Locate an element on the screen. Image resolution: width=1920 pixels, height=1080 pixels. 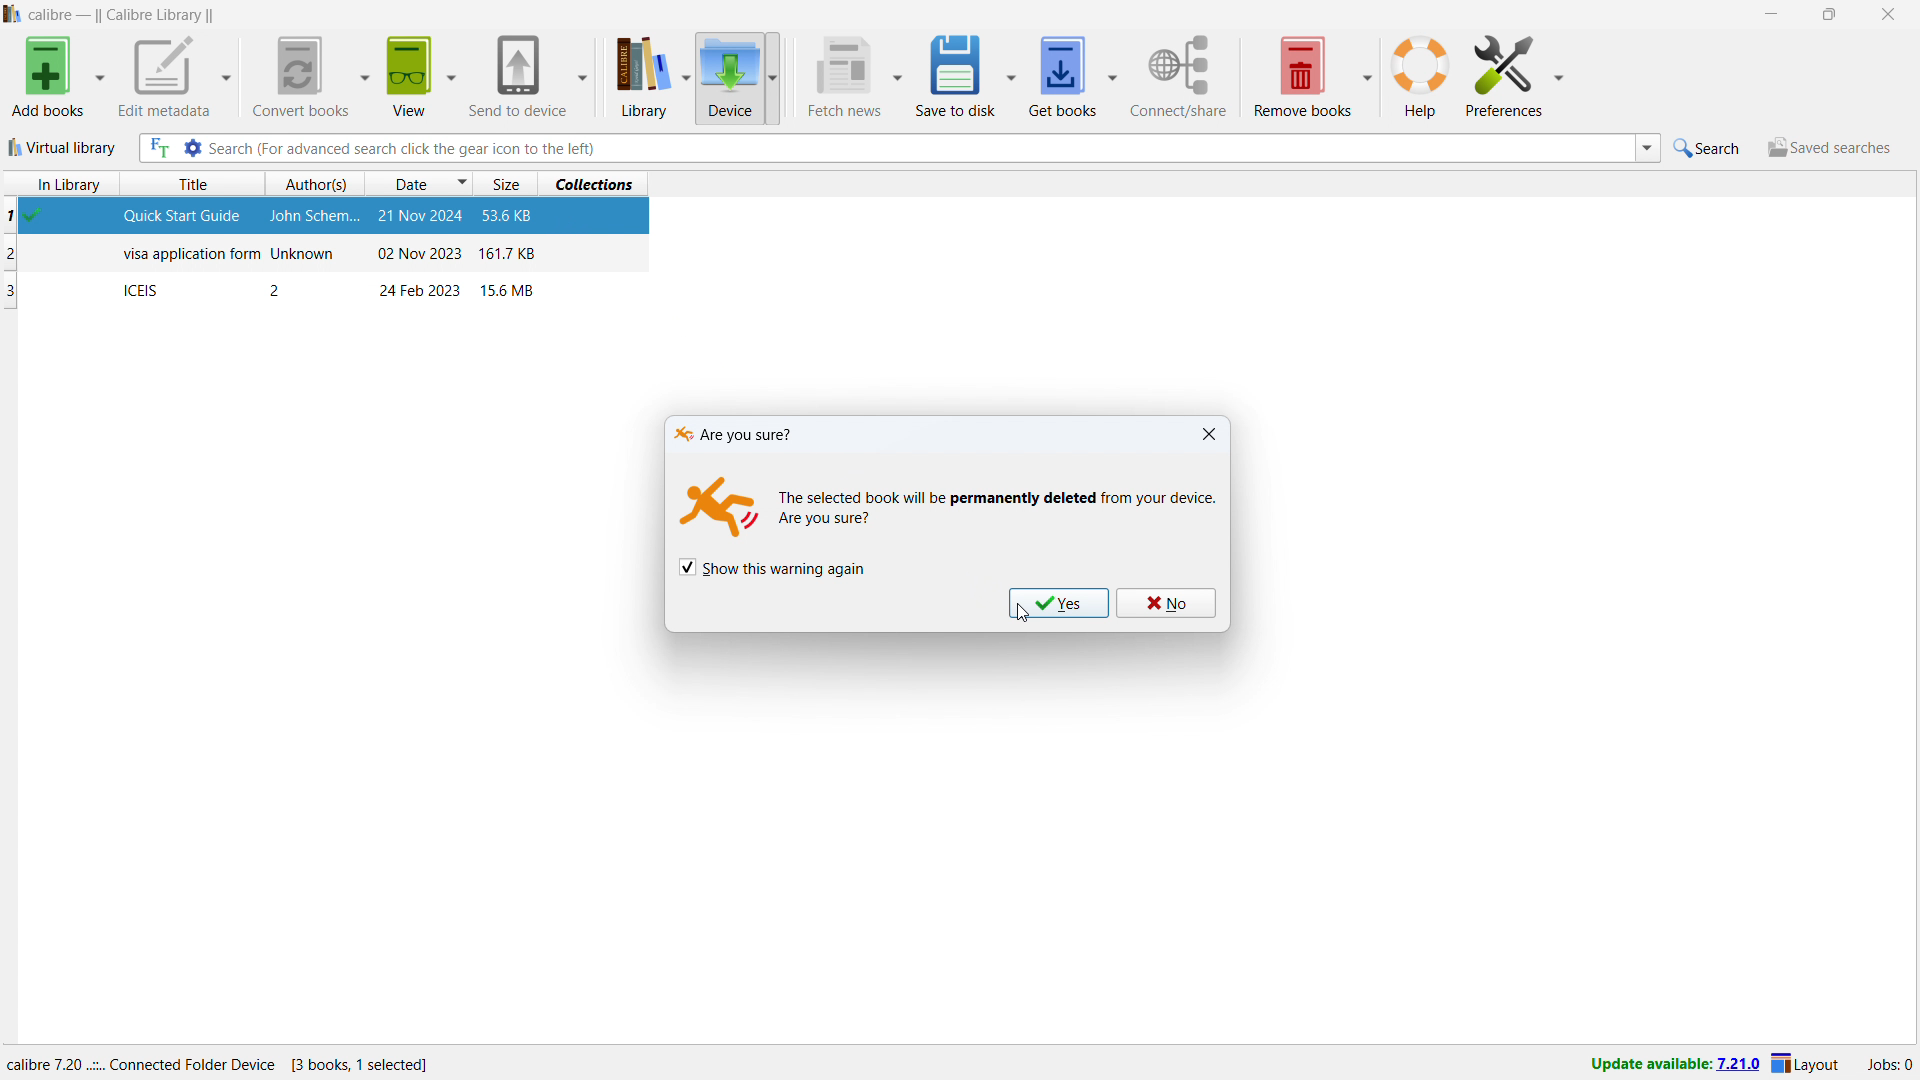
library is located at coordinates (636, 79).